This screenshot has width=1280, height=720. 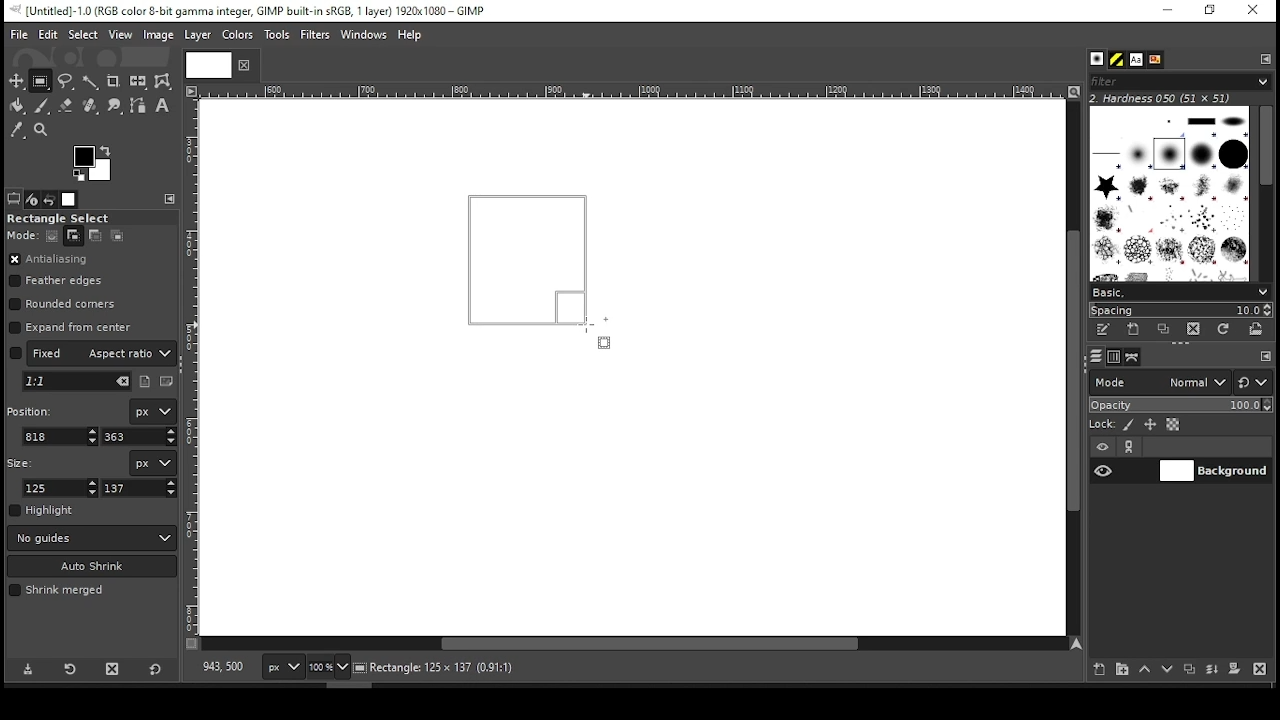 I want to click on crop  tool, so click(x=113, y=82).